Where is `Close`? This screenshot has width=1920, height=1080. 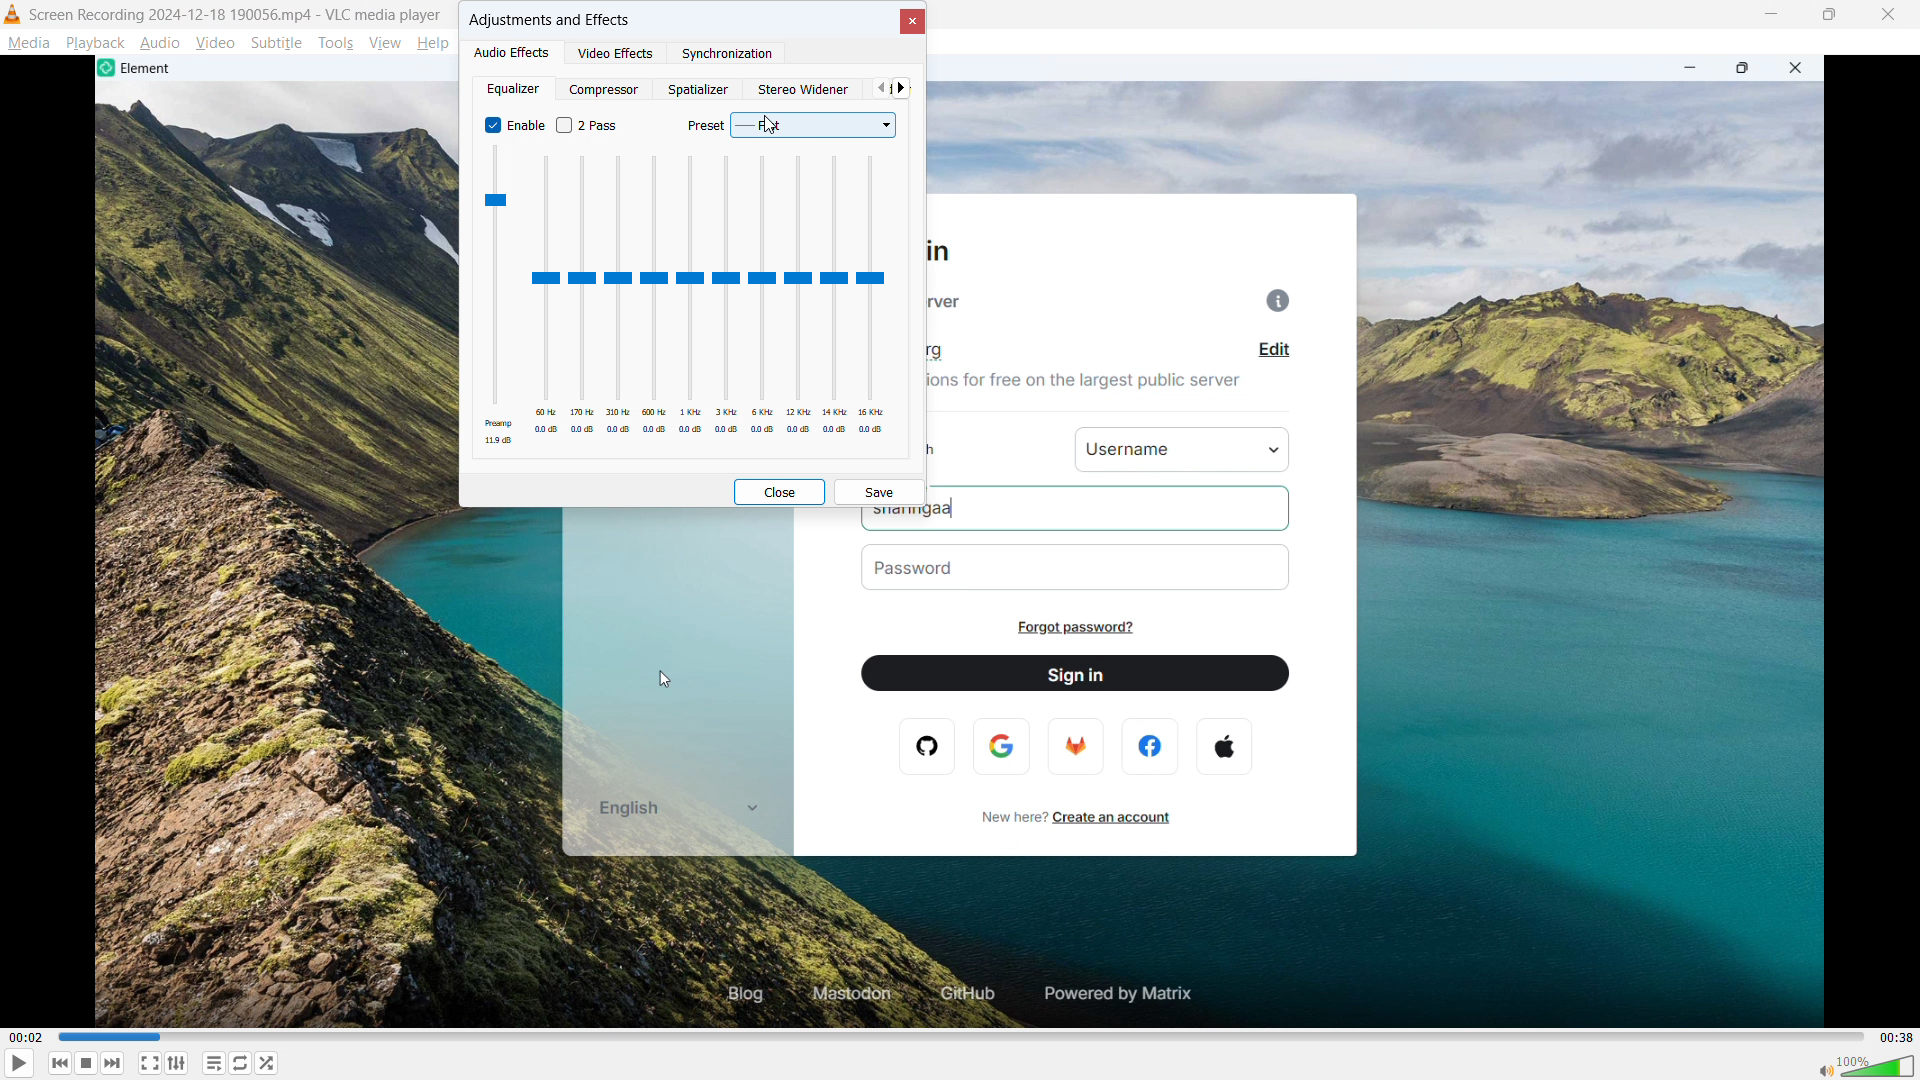 Close is located at coordinates (778, 491).